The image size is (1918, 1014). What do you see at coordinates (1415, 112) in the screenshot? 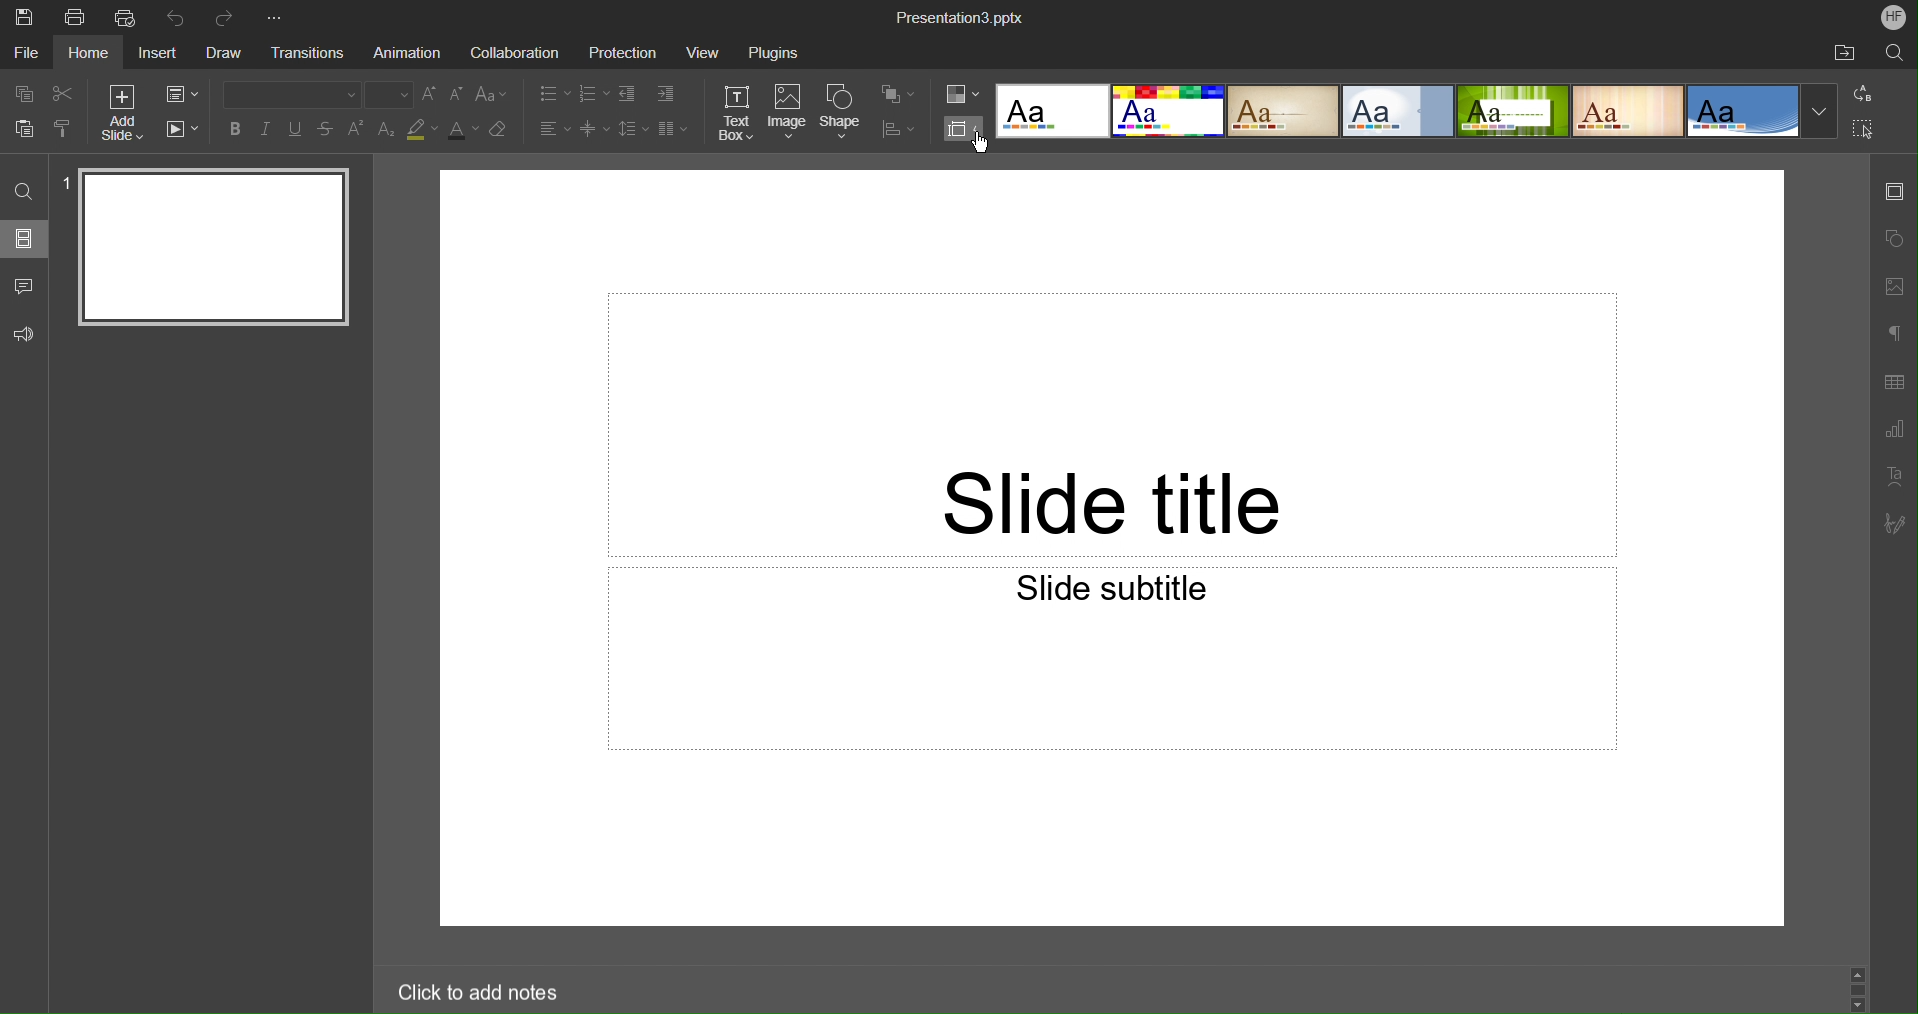
I see `Slide Templates` at bounding box center [1415, 112].